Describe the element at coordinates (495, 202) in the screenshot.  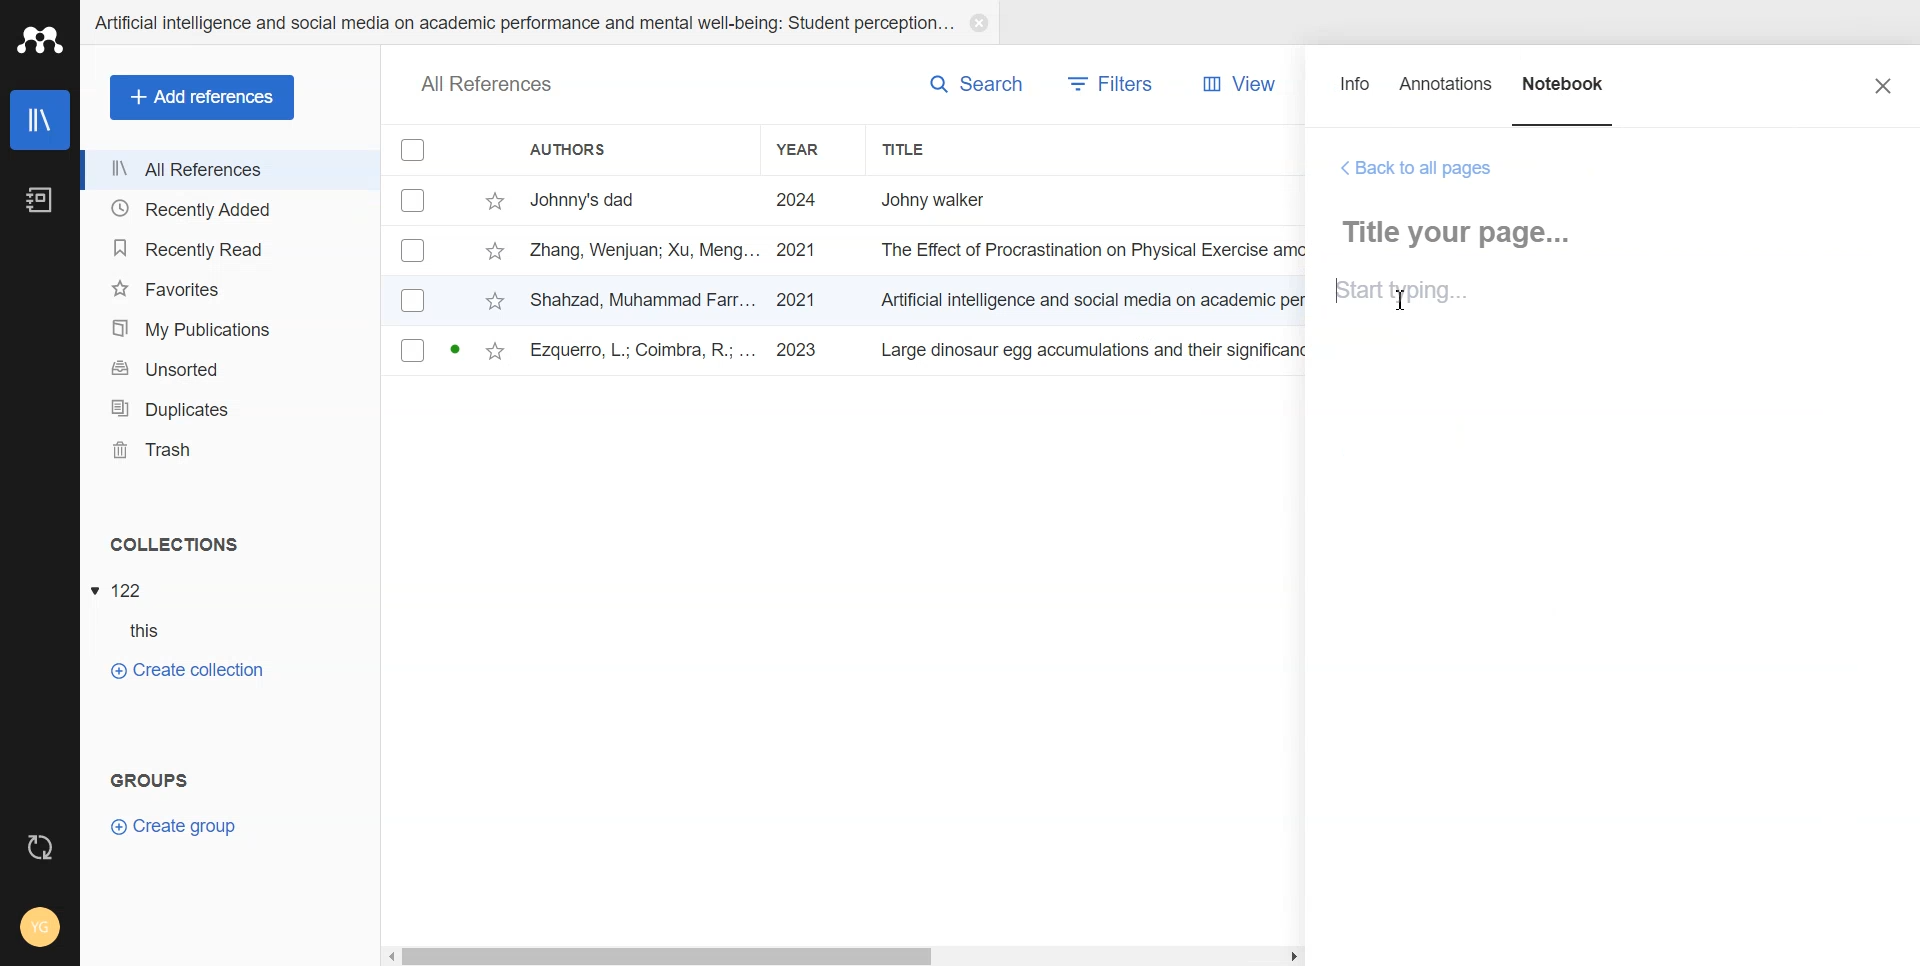
I see `star` at that location.